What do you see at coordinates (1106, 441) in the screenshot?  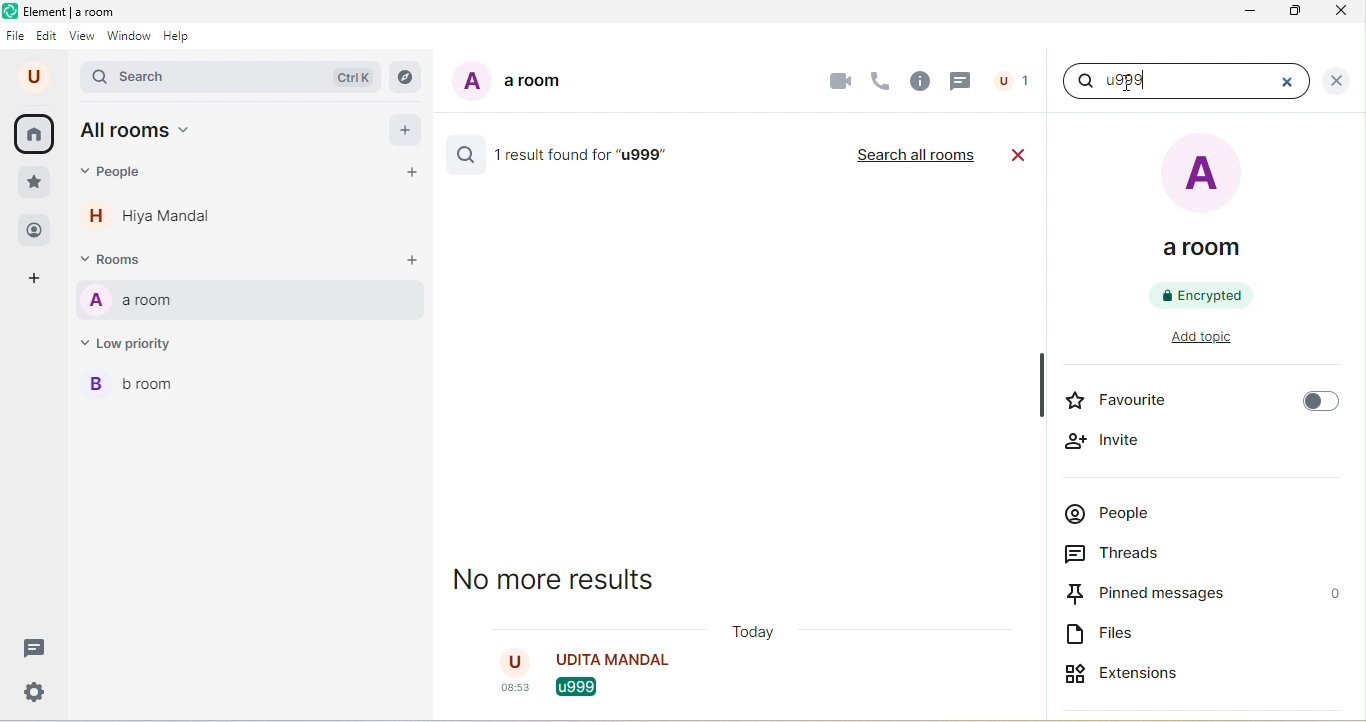 I see `invite` at bounding box center [1106, 441].